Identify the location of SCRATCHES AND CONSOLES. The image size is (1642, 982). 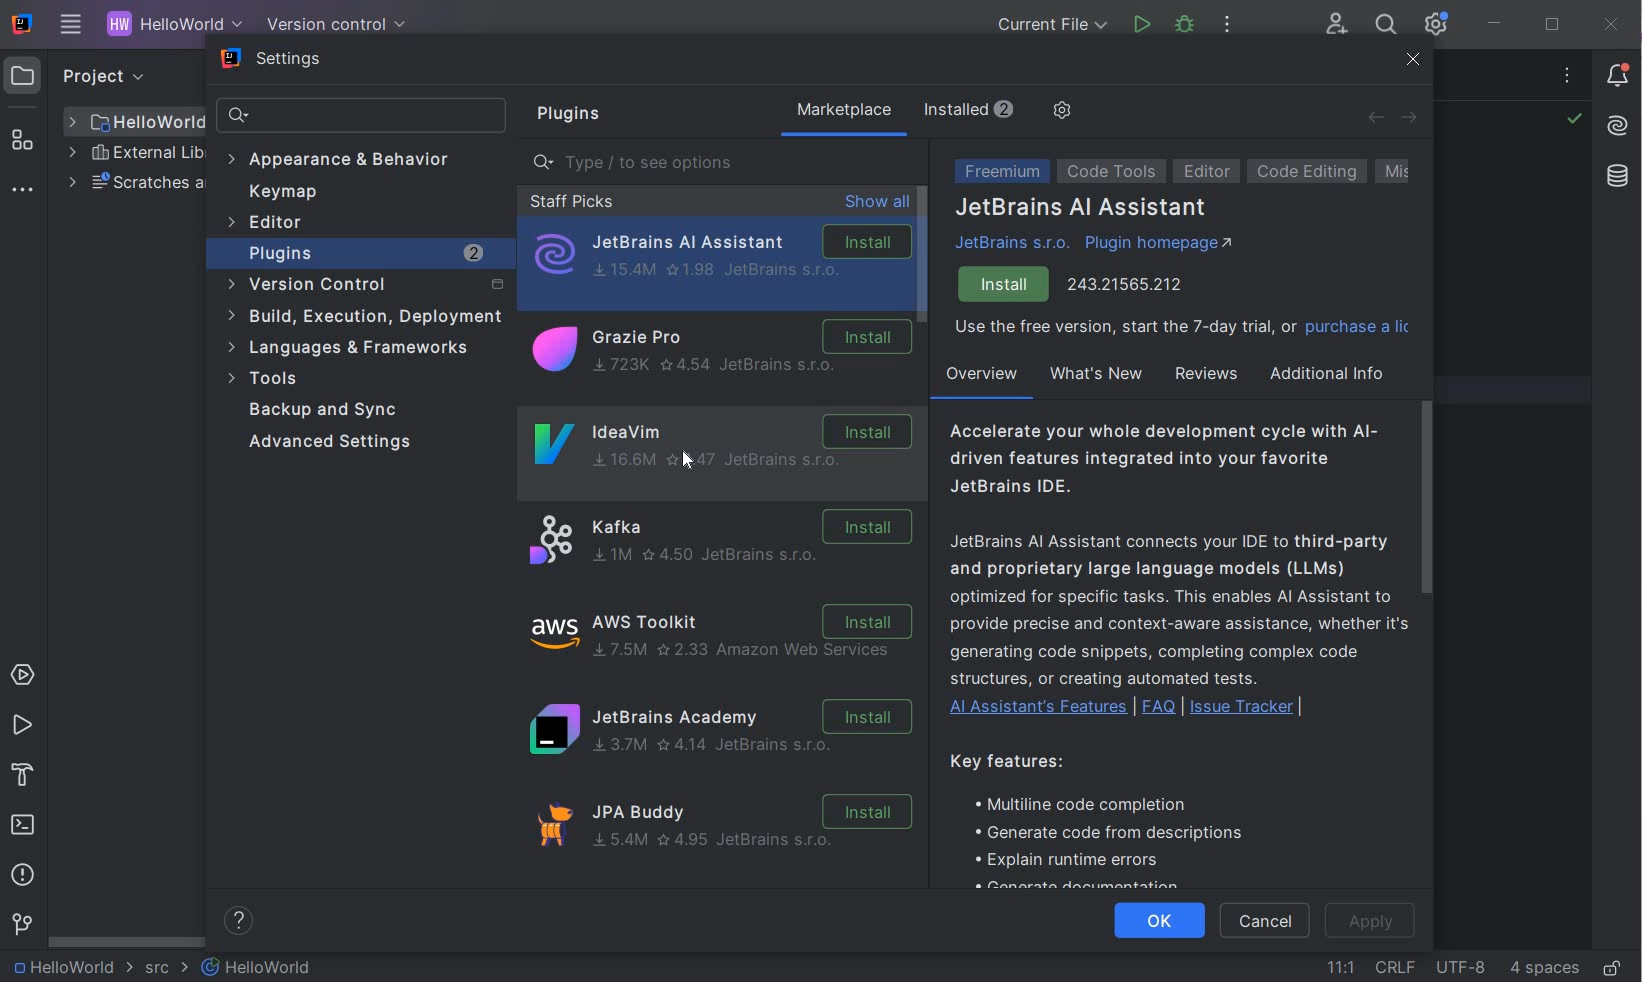
(134, 184).